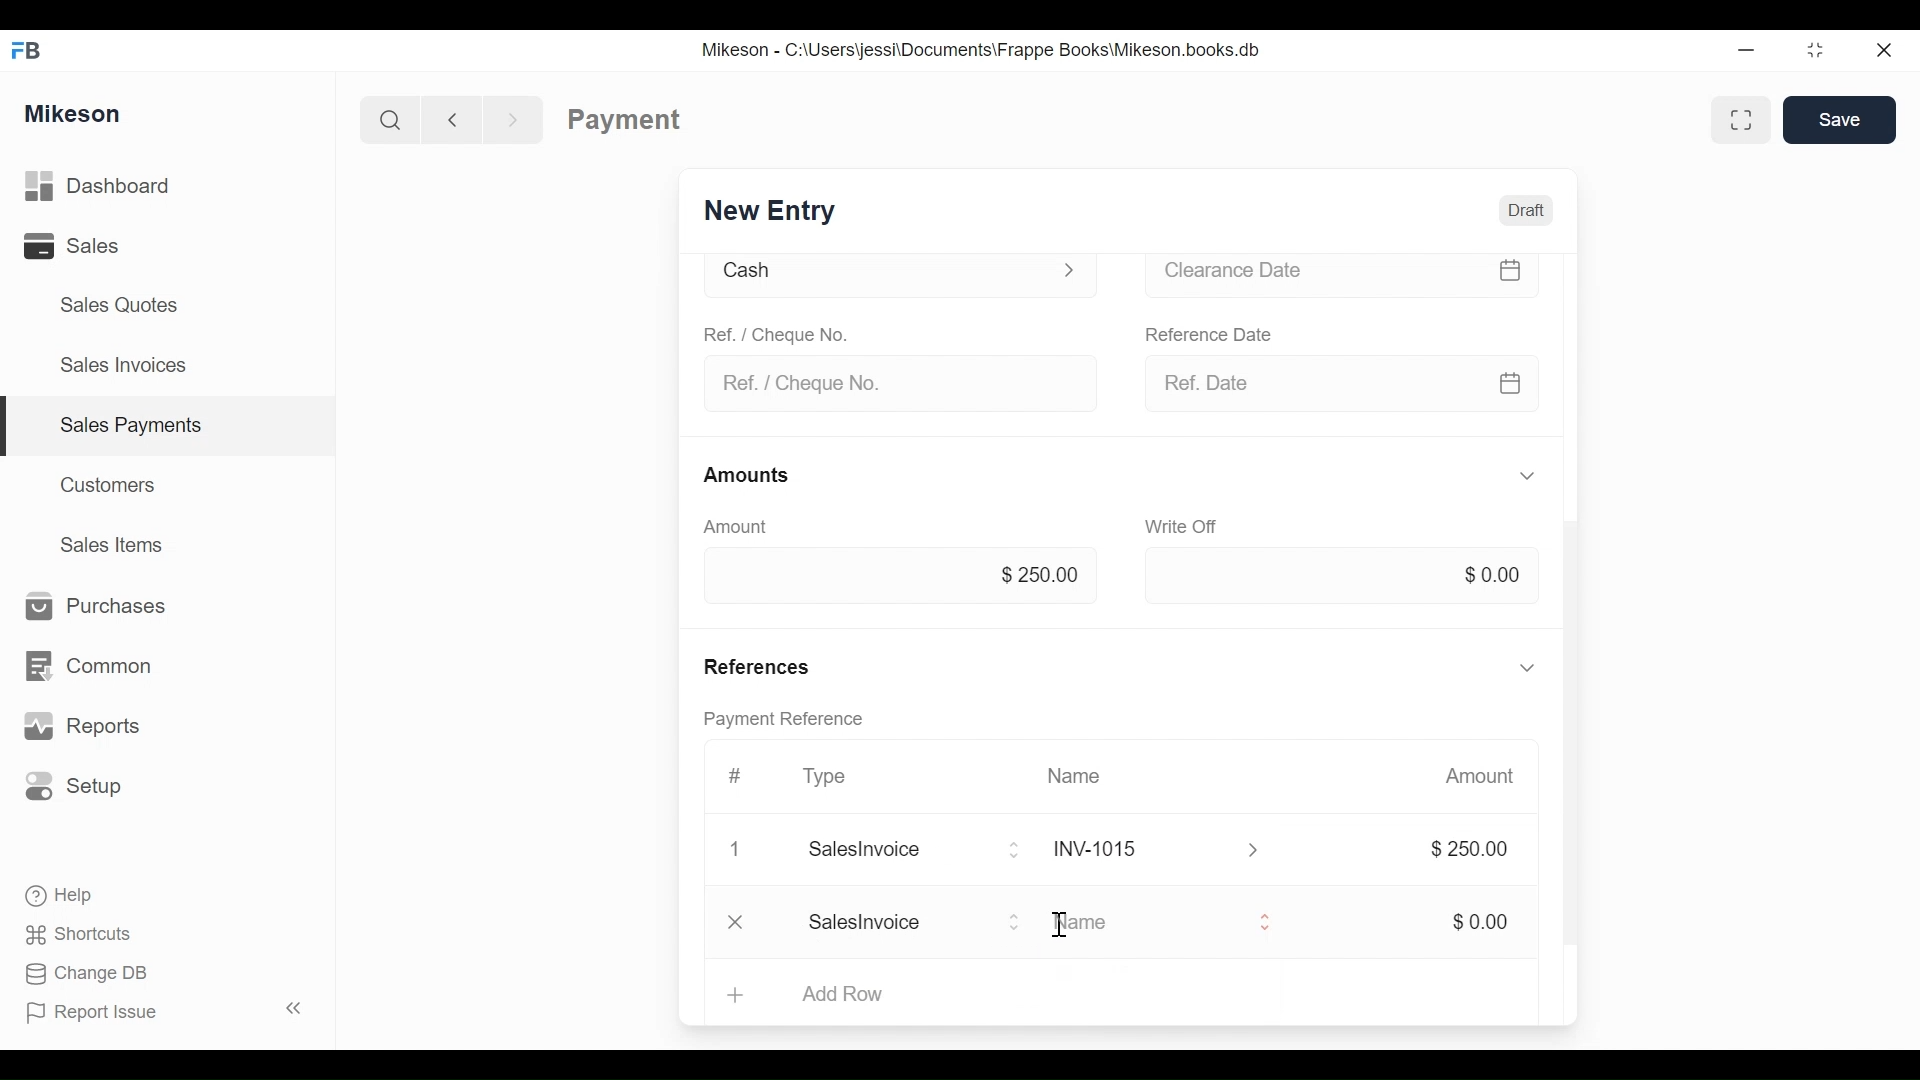 This screenshot has width=1920, height=1080. What do you see at coordinates (734, 850) in the screenshot?
I see `Close` at bounding box center [734, 850].